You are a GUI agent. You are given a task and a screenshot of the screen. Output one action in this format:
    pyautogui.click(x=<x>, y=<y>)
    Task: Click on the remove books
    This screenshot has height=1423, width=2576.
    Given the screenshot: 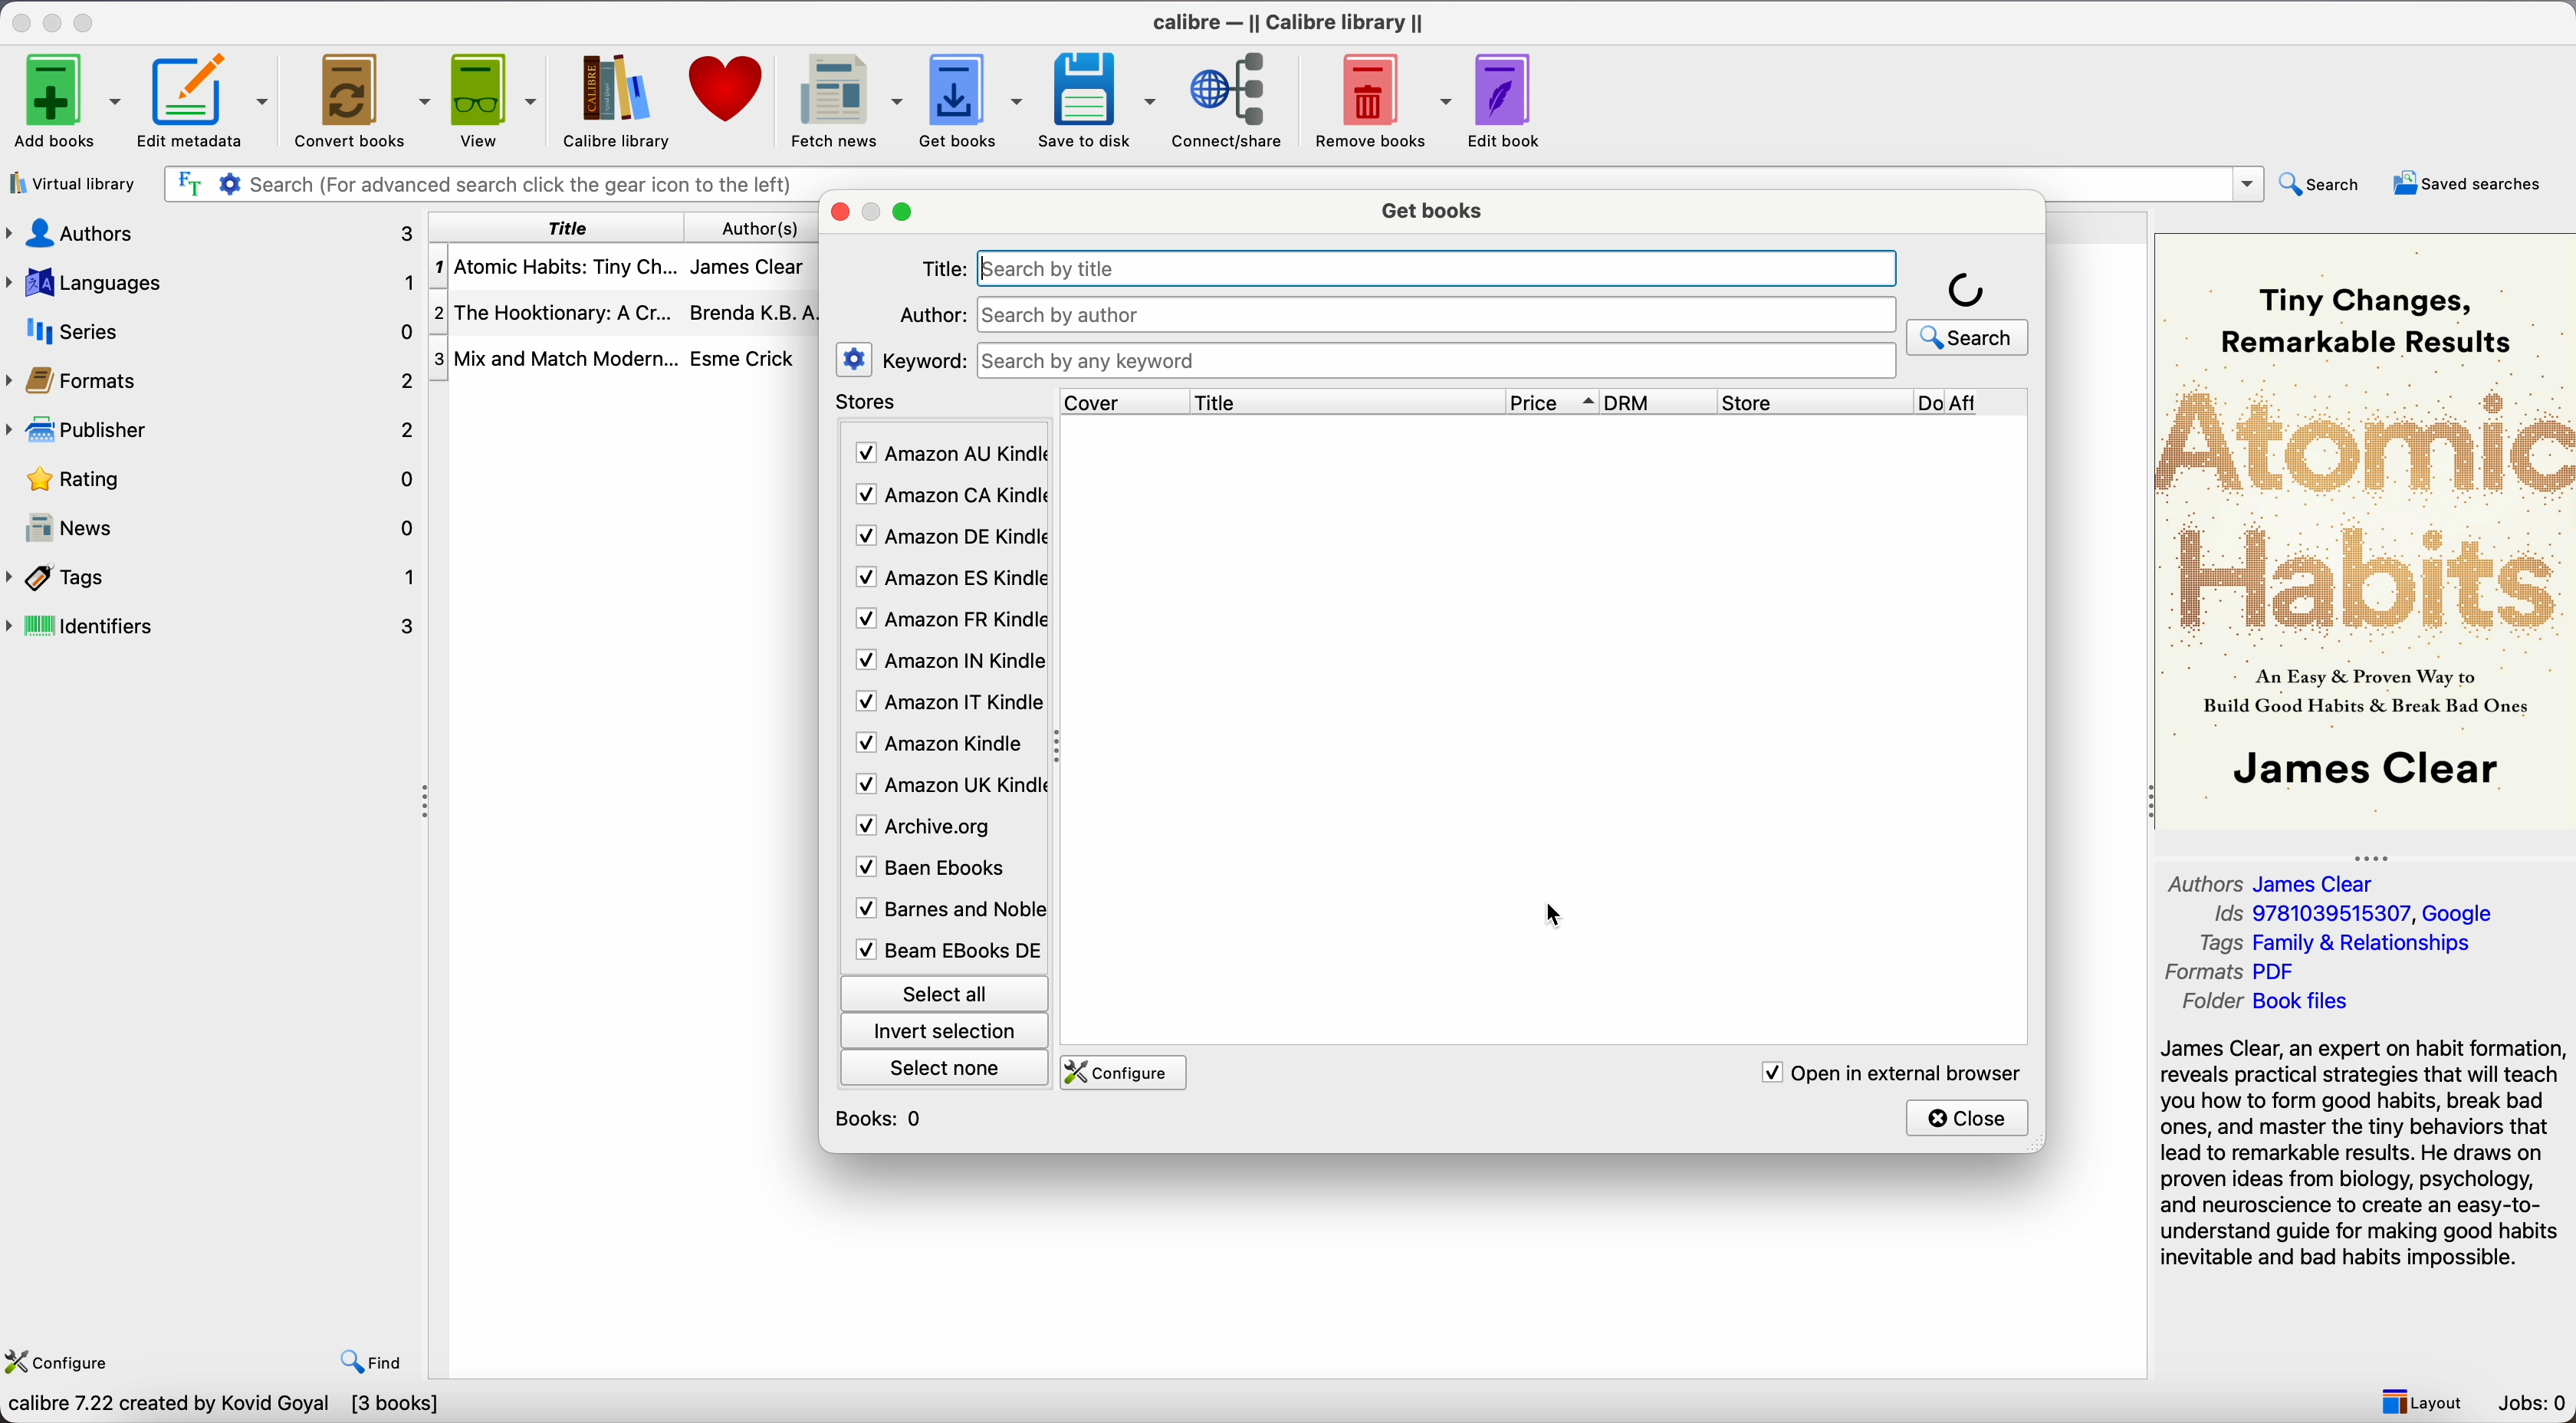 What is the action you would take?
    pyautogui.click(x=1383, y=100)
    